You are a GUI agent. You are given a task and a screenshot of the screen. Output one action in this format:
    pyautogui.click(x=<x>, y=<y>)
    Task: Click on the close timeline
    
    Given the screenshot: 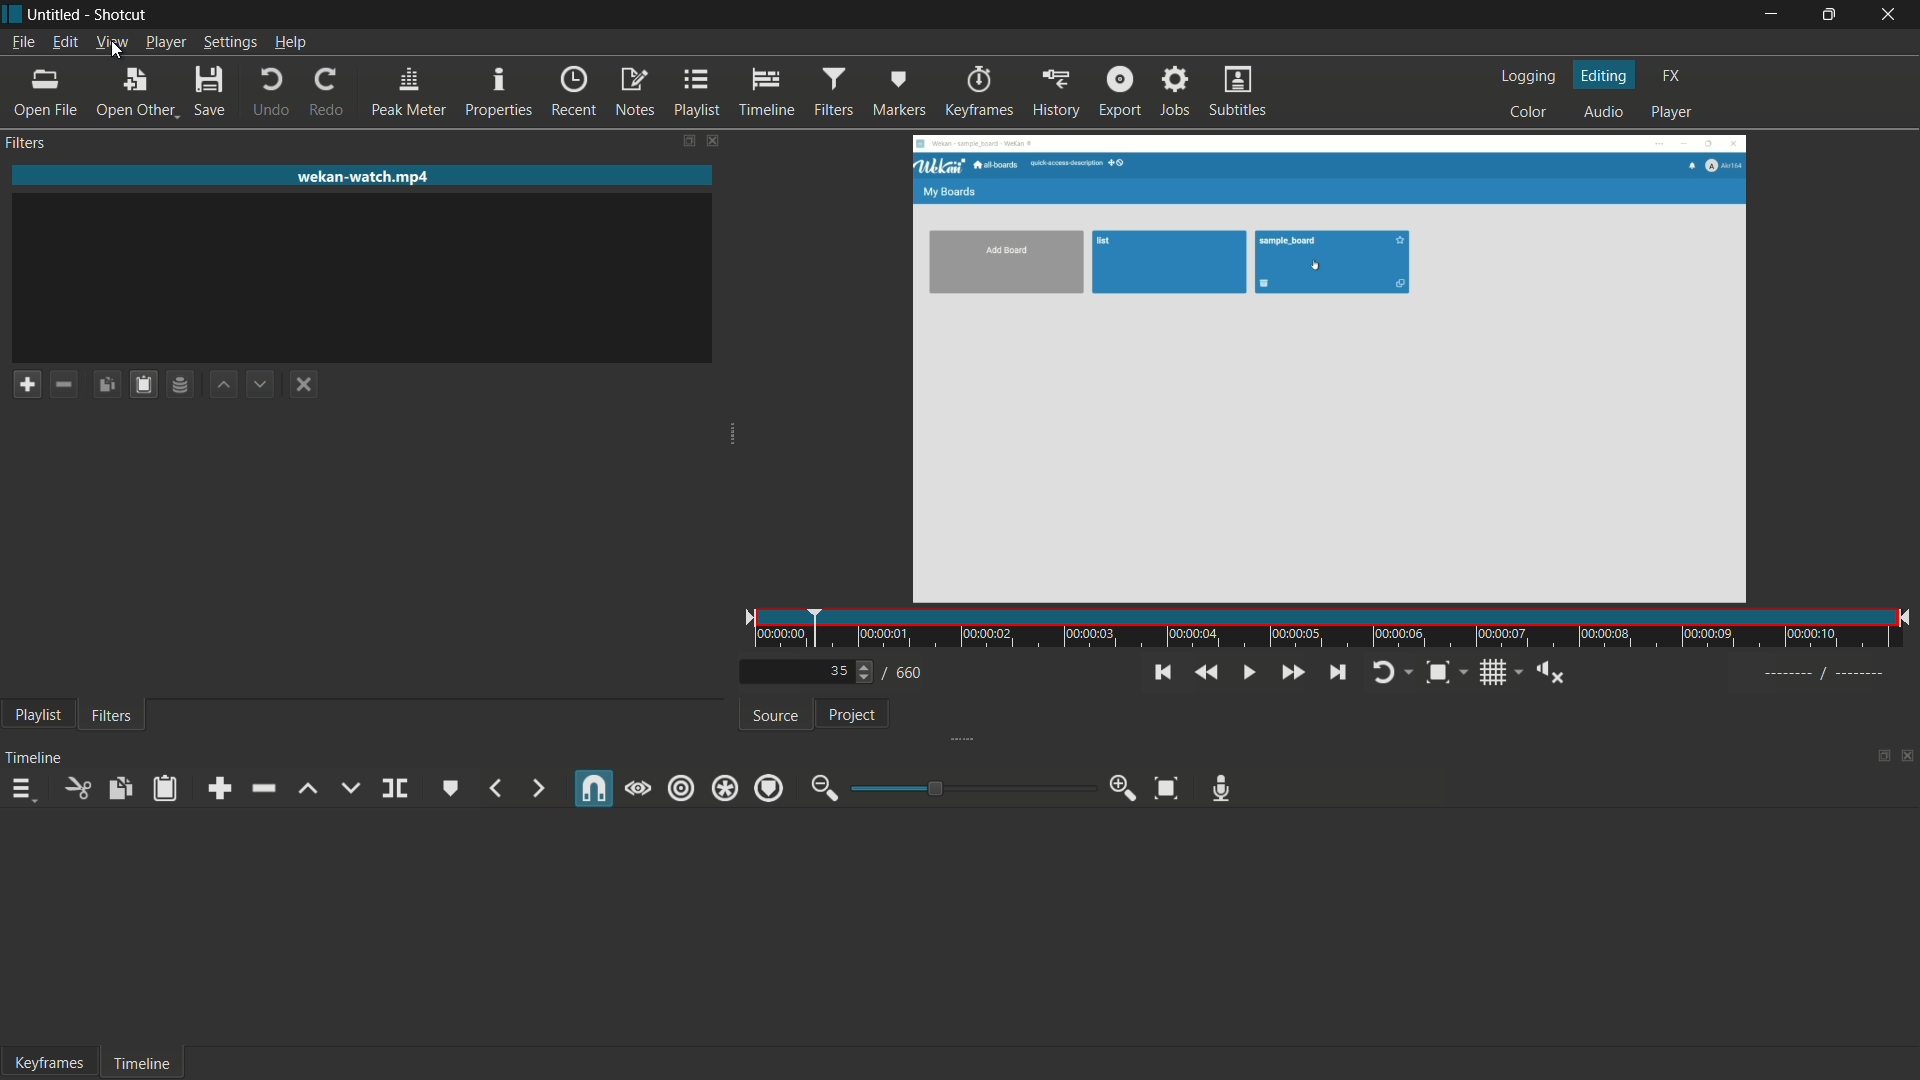 What is the action you would take?
    pyautogui.click(x=1908, y=755)
    